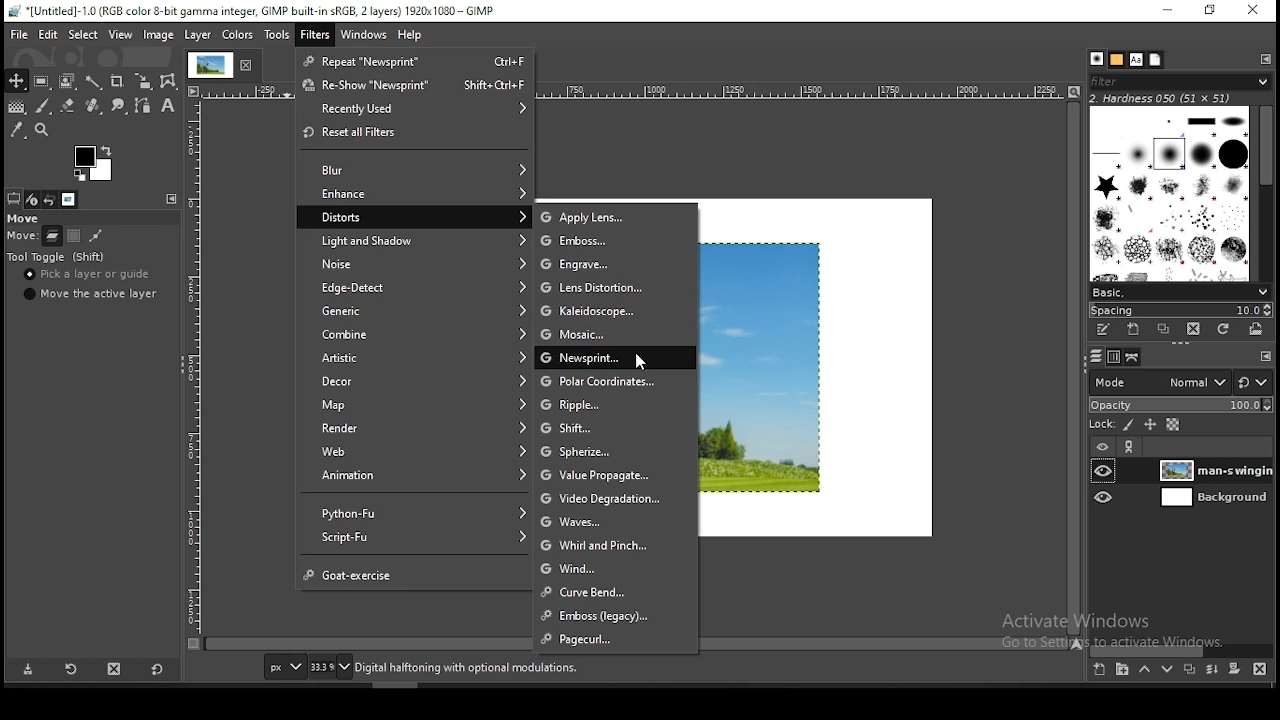  Describe the element at coordinates (1134, 330) in the screenshot. I see `create a new brush` at that location.